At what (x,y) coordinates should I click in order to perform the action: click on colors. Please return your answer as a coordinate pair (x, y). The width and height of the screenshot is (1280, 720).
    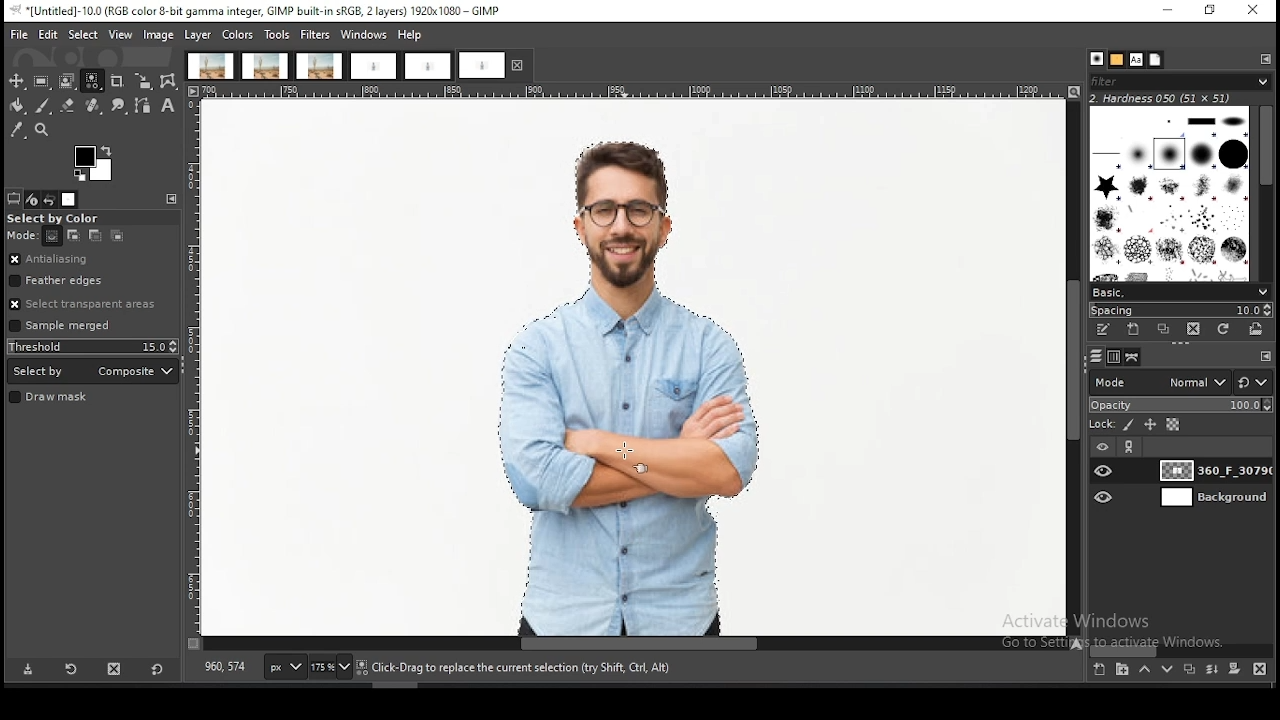
    Looking at the image, I should click on (95, 164).